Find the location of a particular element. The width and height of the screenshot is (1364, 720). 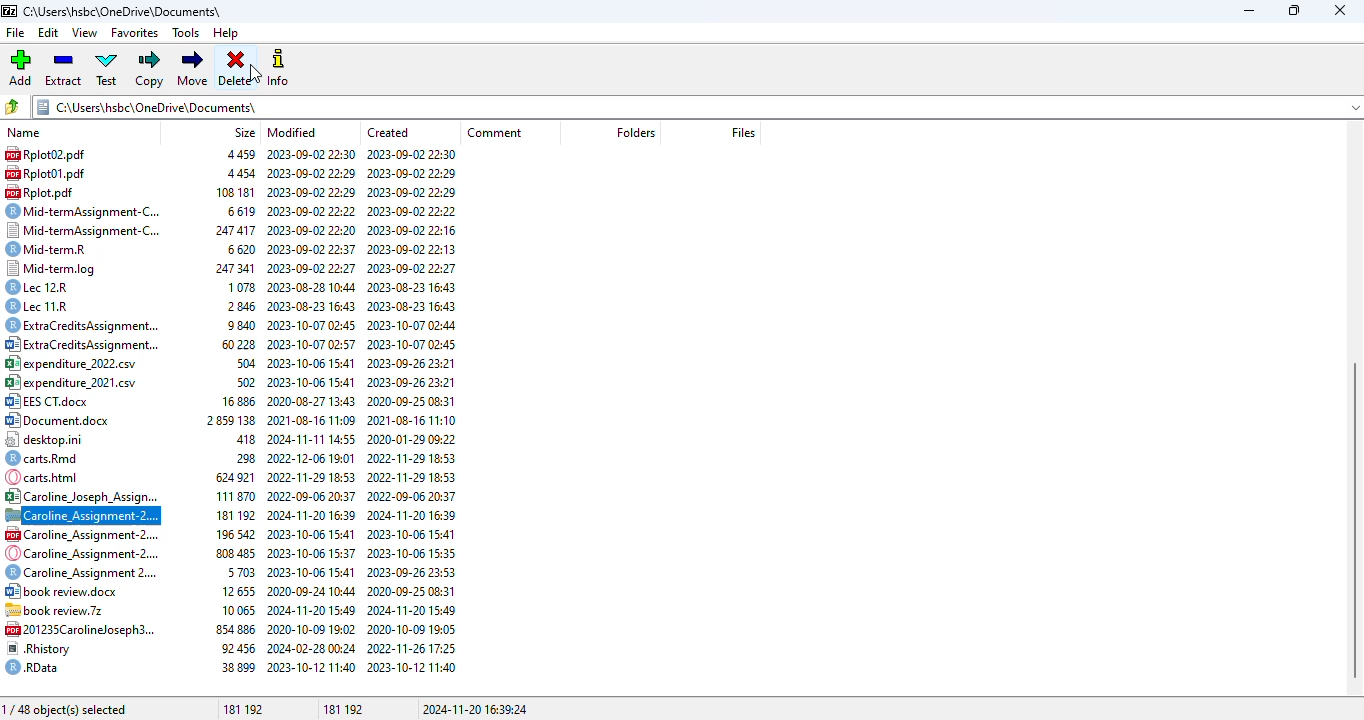

2859138 is located at coordinates (229, 422).